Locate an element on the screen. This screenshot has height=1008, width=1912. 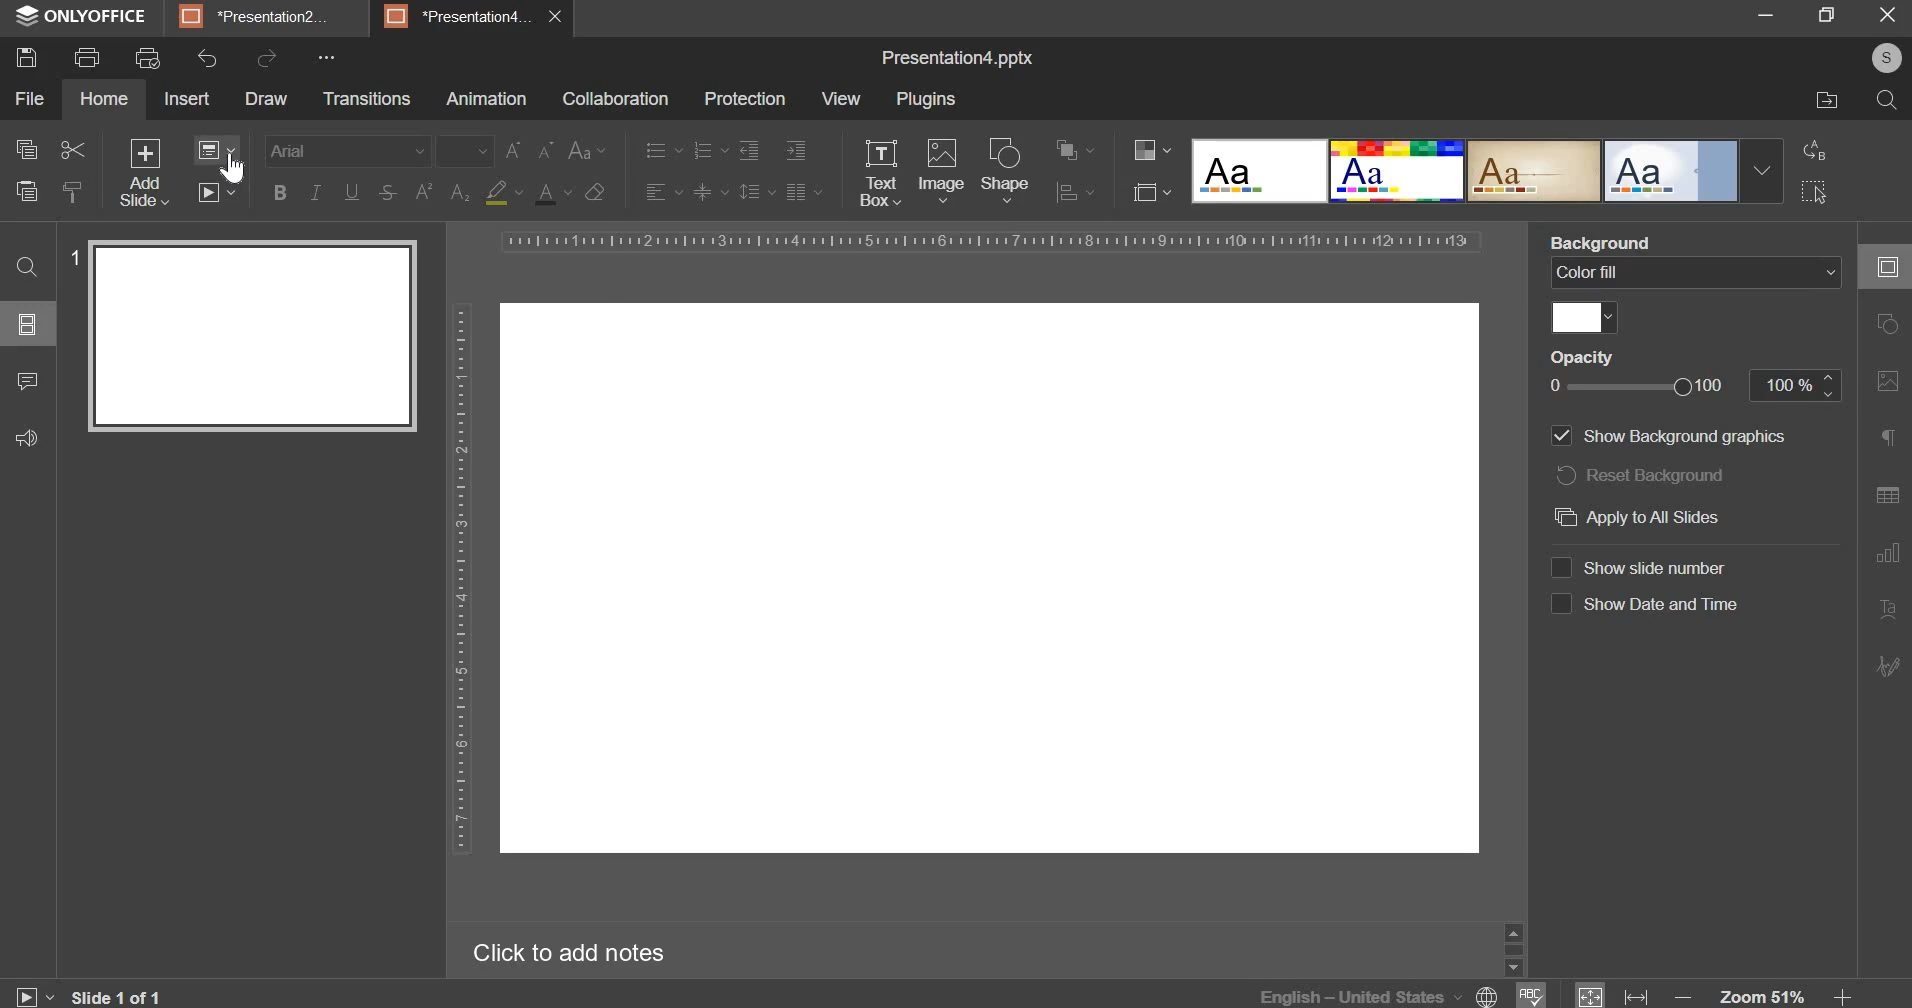
slideshow is located at coordinates (220, 198).